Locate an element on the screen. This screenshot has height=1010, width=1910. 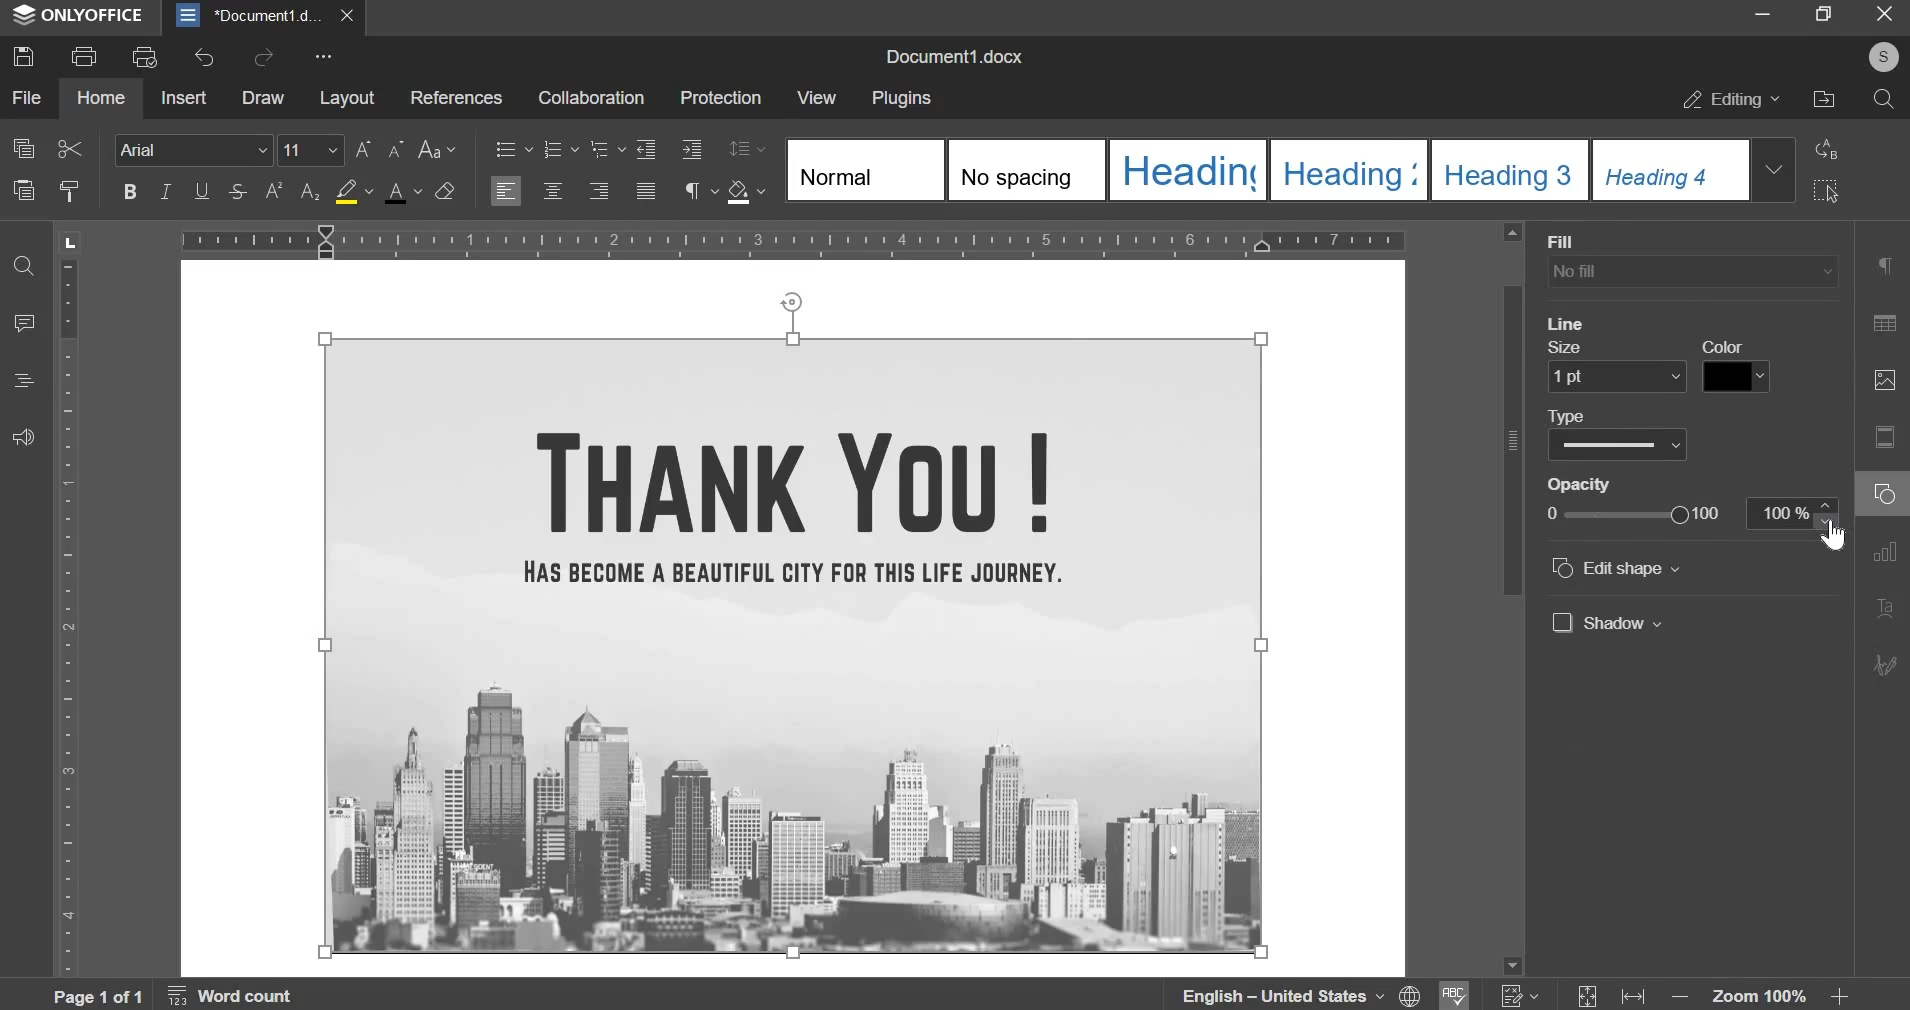
decremental font size is located at coordinates (398, 150).